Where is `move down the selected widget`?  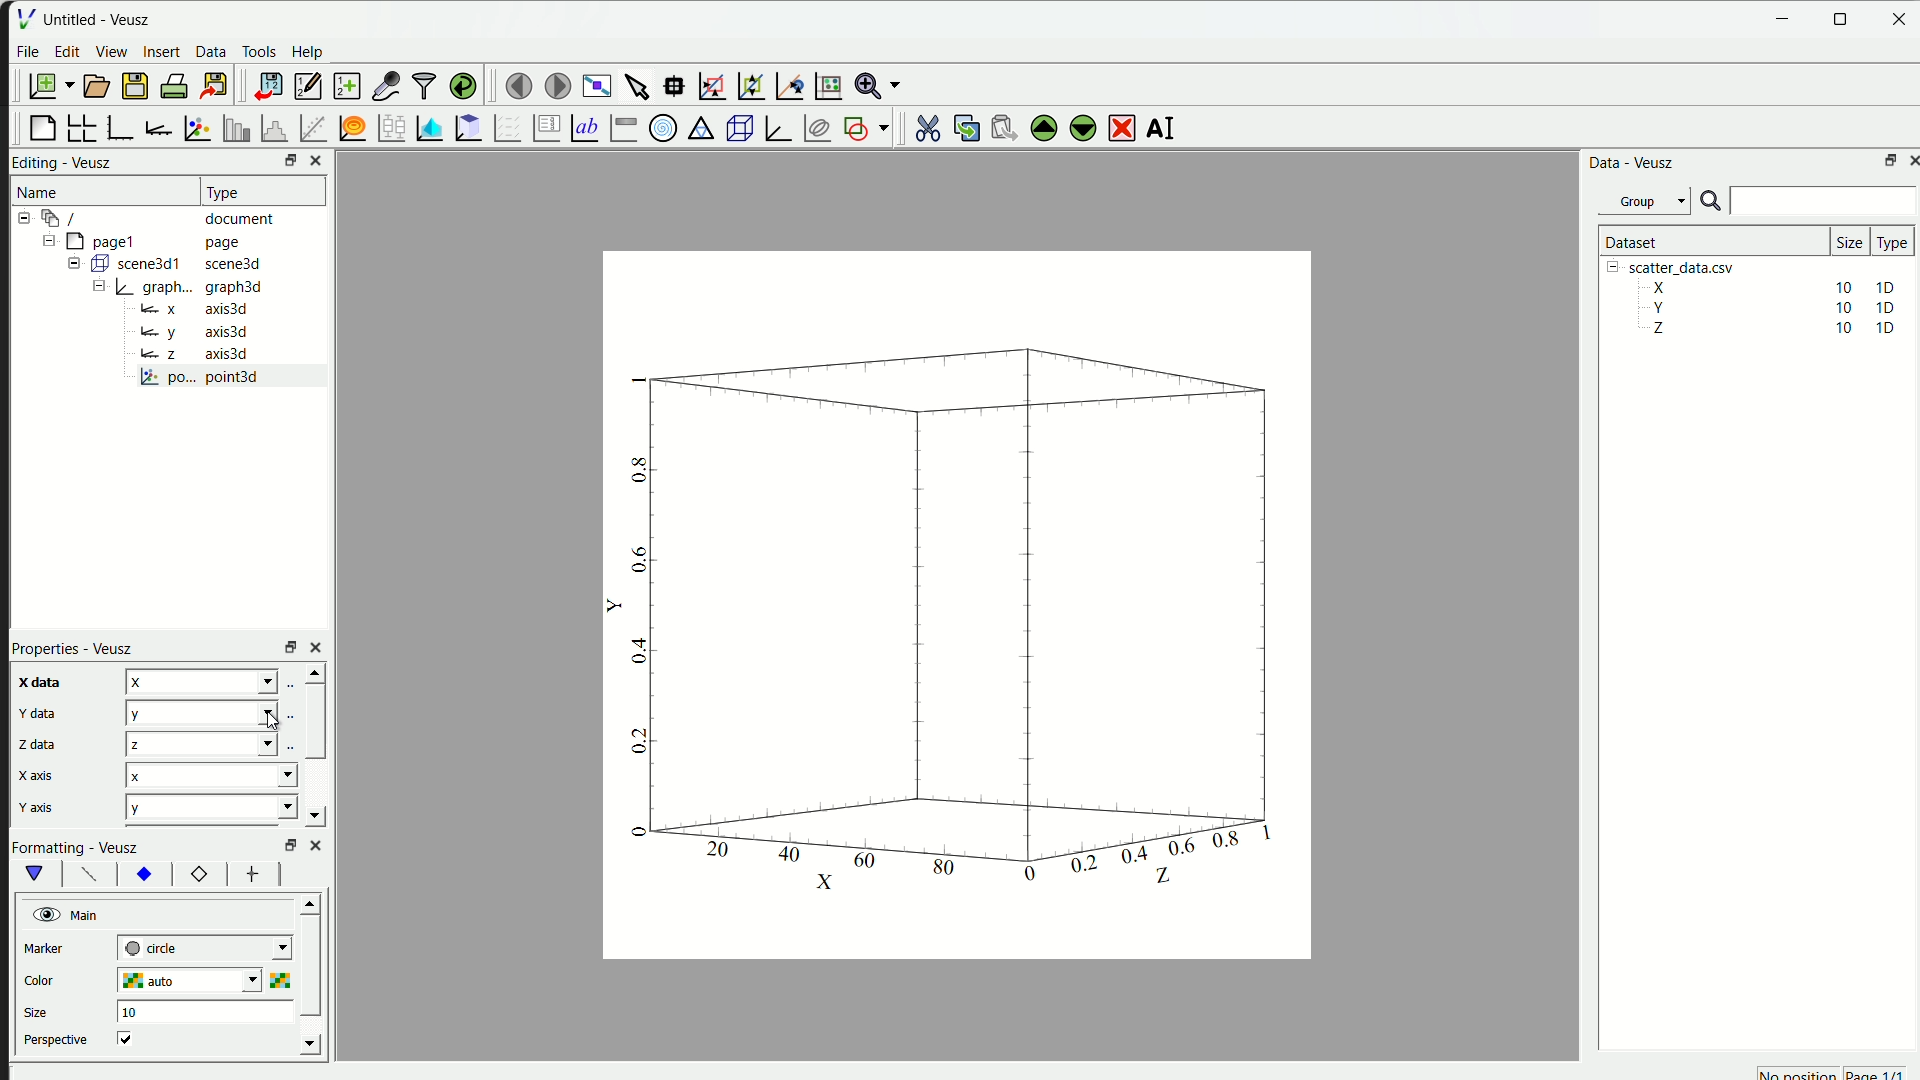 move down the selected widget is located at coordinates (1081, 130).